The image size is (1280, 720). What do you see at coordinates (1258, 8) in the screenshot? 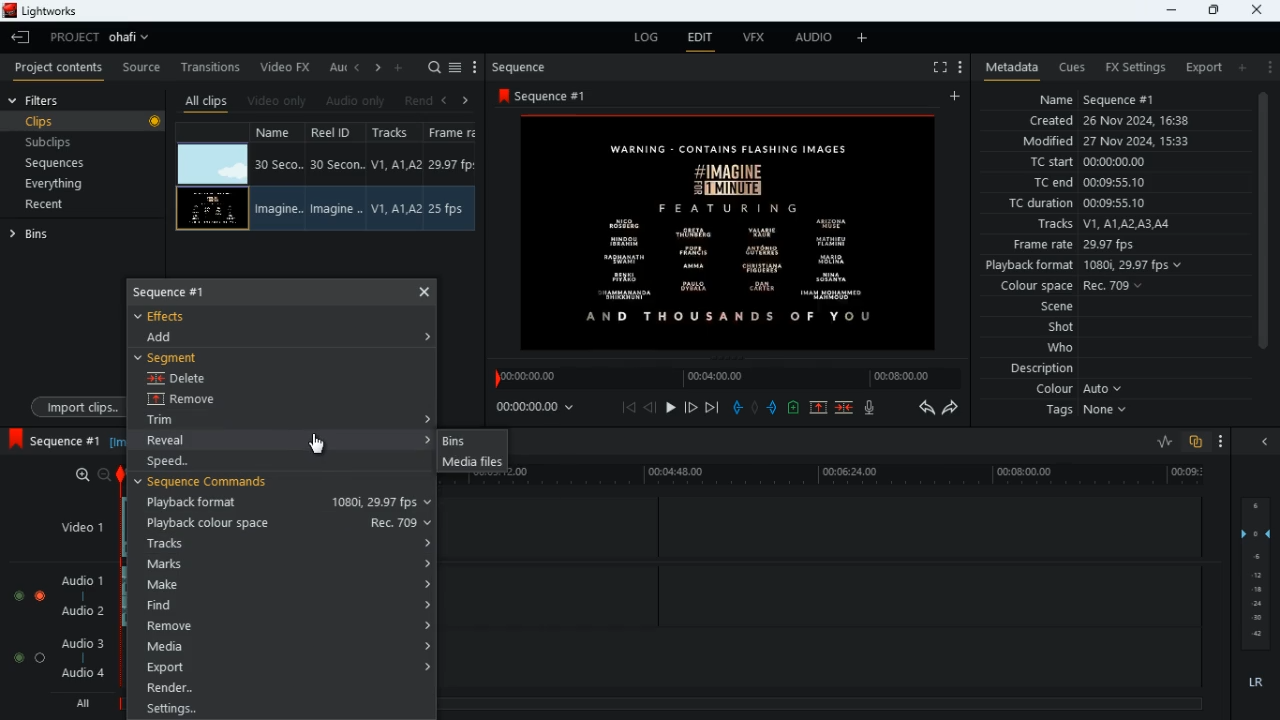
I see `close` at bounding box center [1258, 8].